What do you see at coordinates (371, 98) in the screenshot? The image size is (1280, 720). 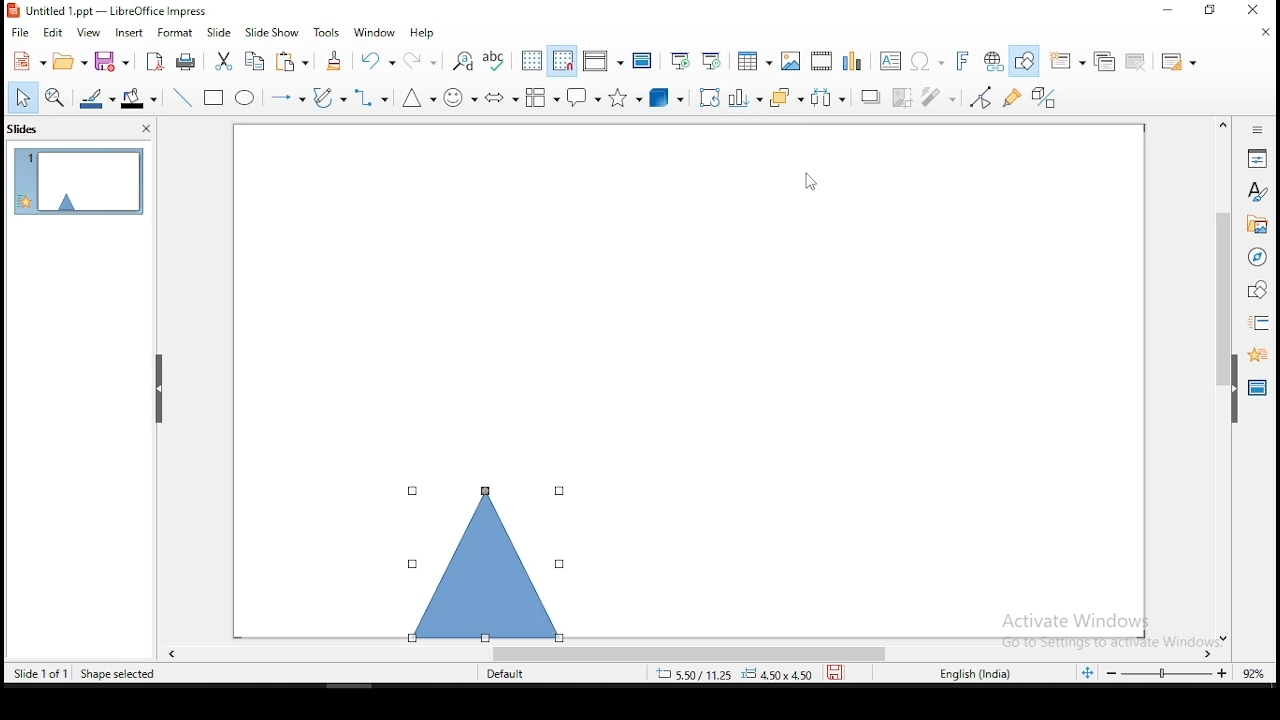 I see `connectors` at bounding box center [371, 98].